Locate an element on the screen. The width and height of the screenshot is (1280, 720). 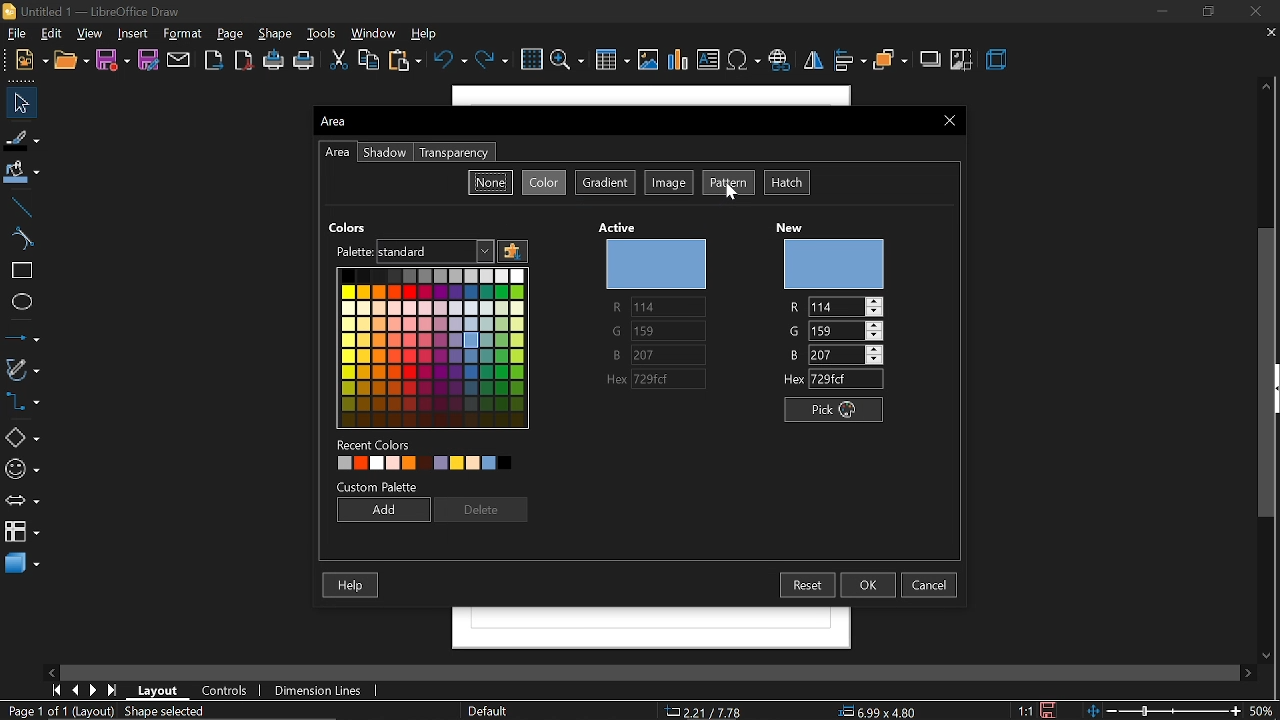
recent colors is located at coordinates (421, 462).